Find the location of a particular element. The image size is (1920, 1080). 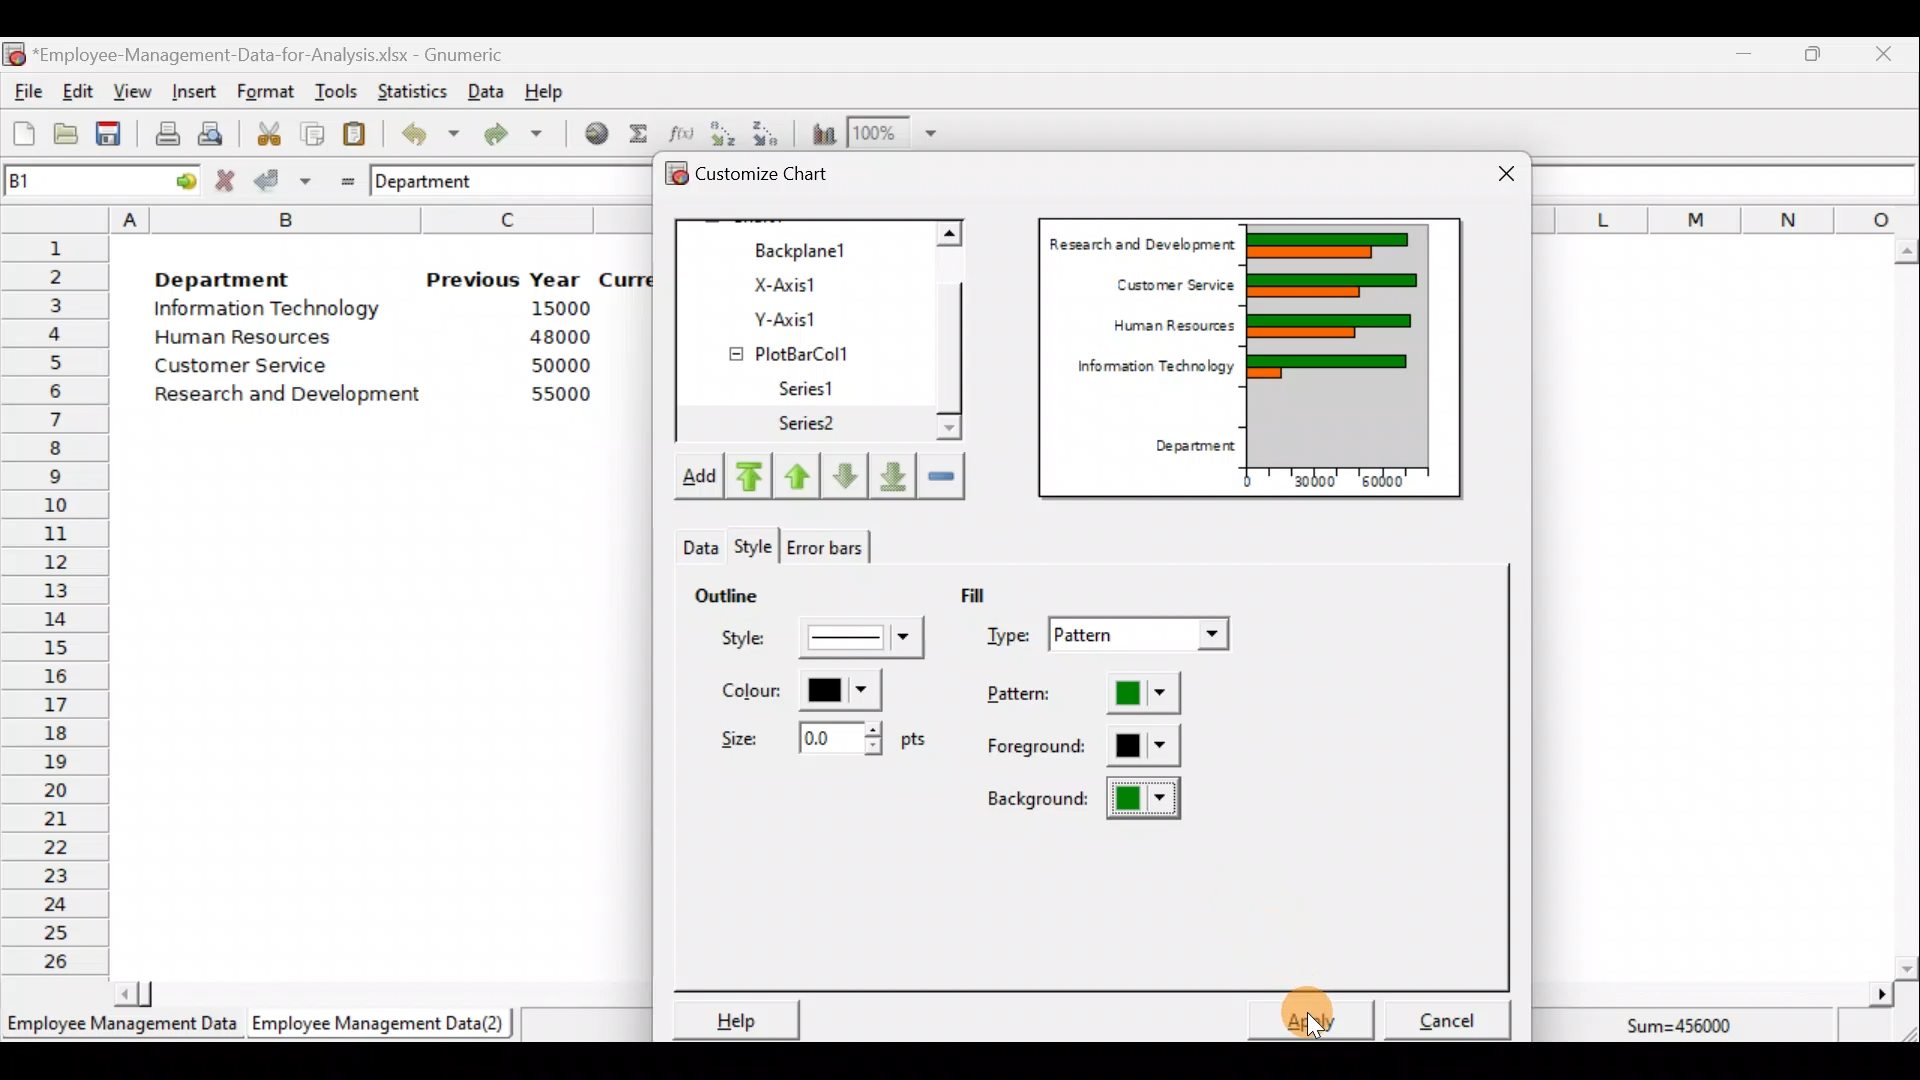

Sort in descending order is located at coordinates (767, 132).